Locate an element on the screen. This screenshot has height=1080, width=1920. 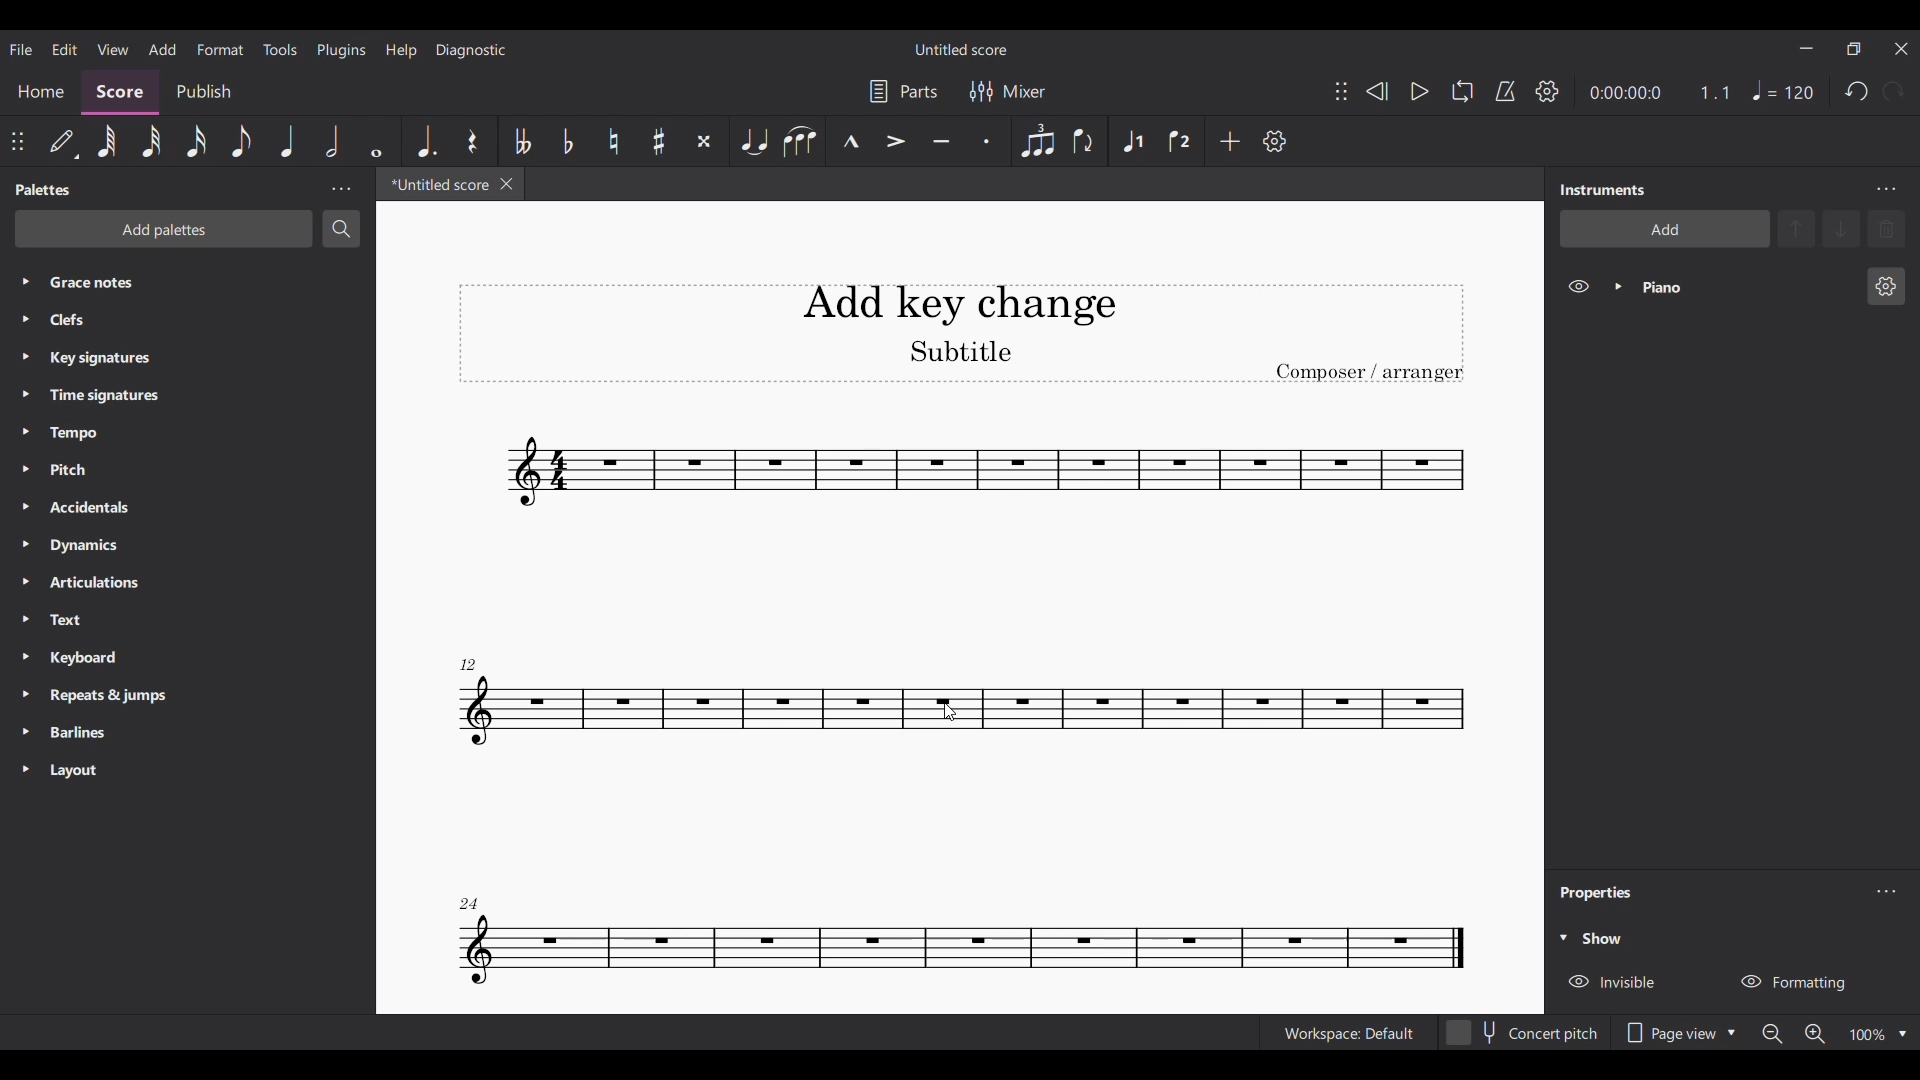
Toggle flat is located at coordinates (568, 141).